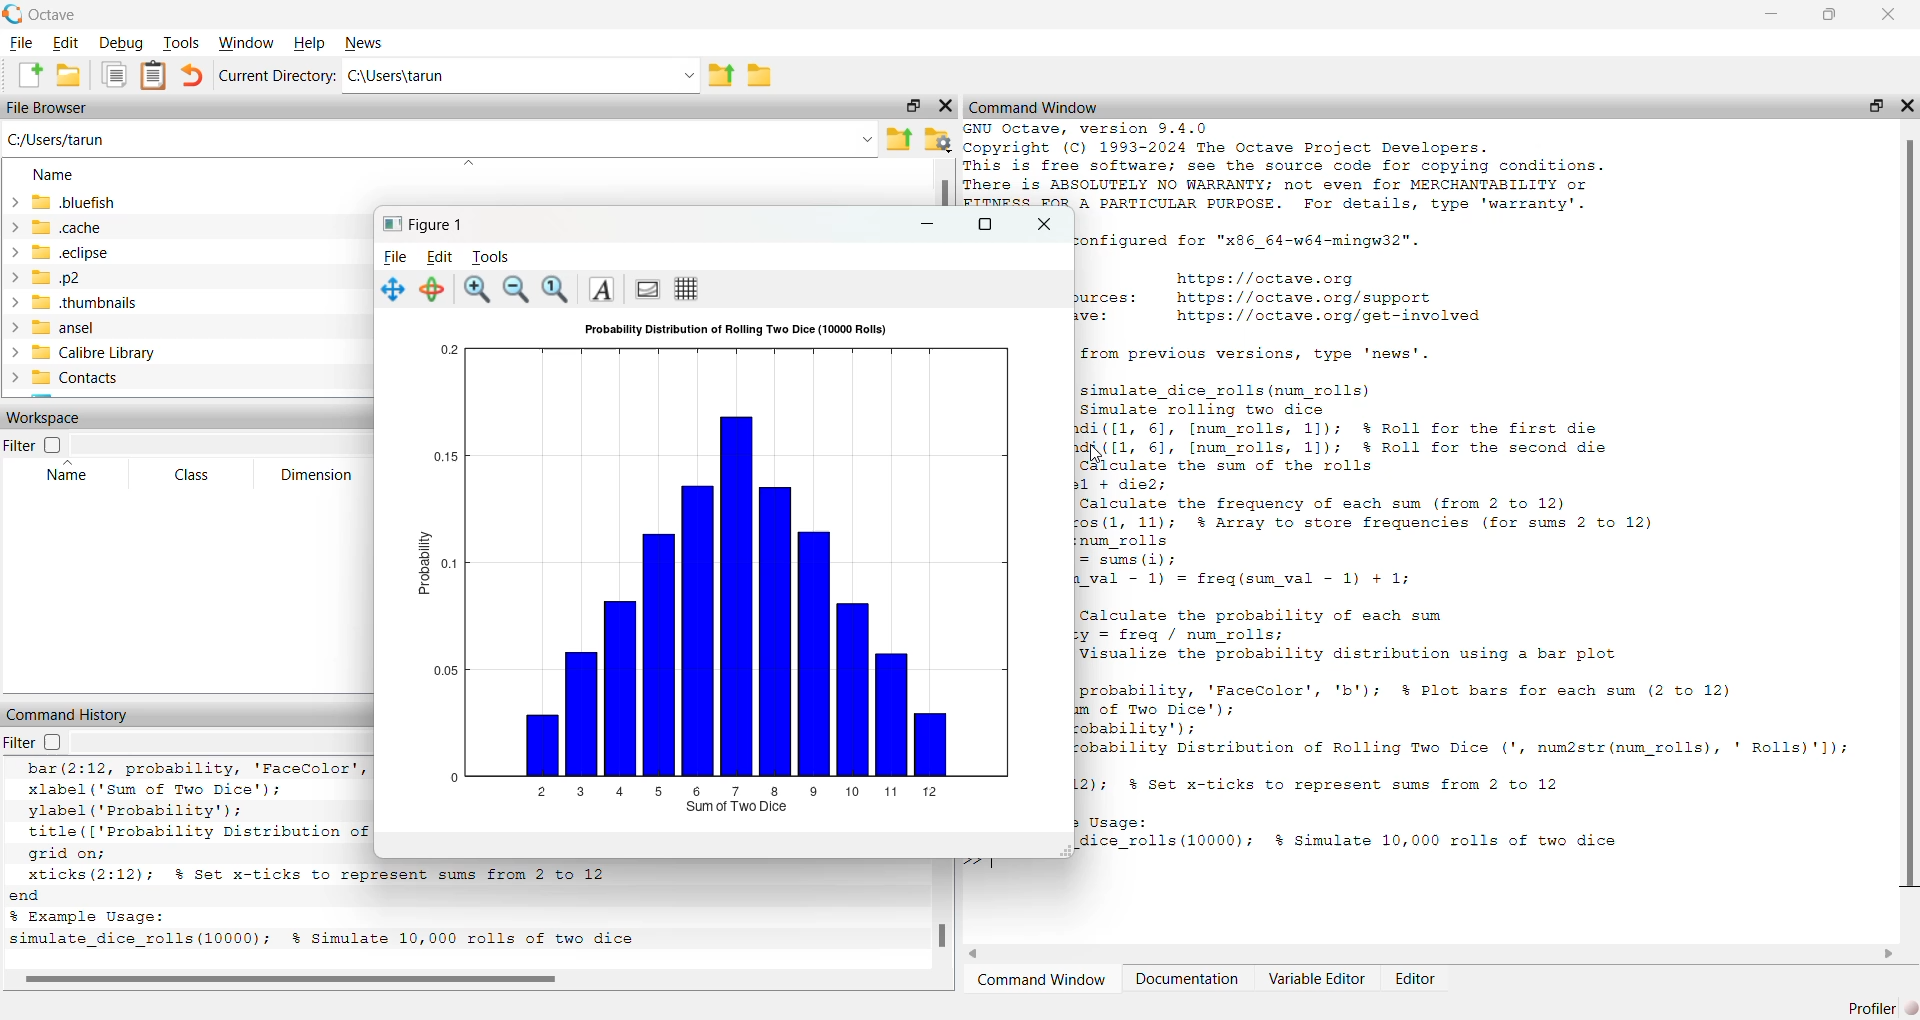 The image size is (1920, 1020). What do you see at coordinates (474, 294) in the screenshot?
I see `zoom in` at bounding box center [474, 294].